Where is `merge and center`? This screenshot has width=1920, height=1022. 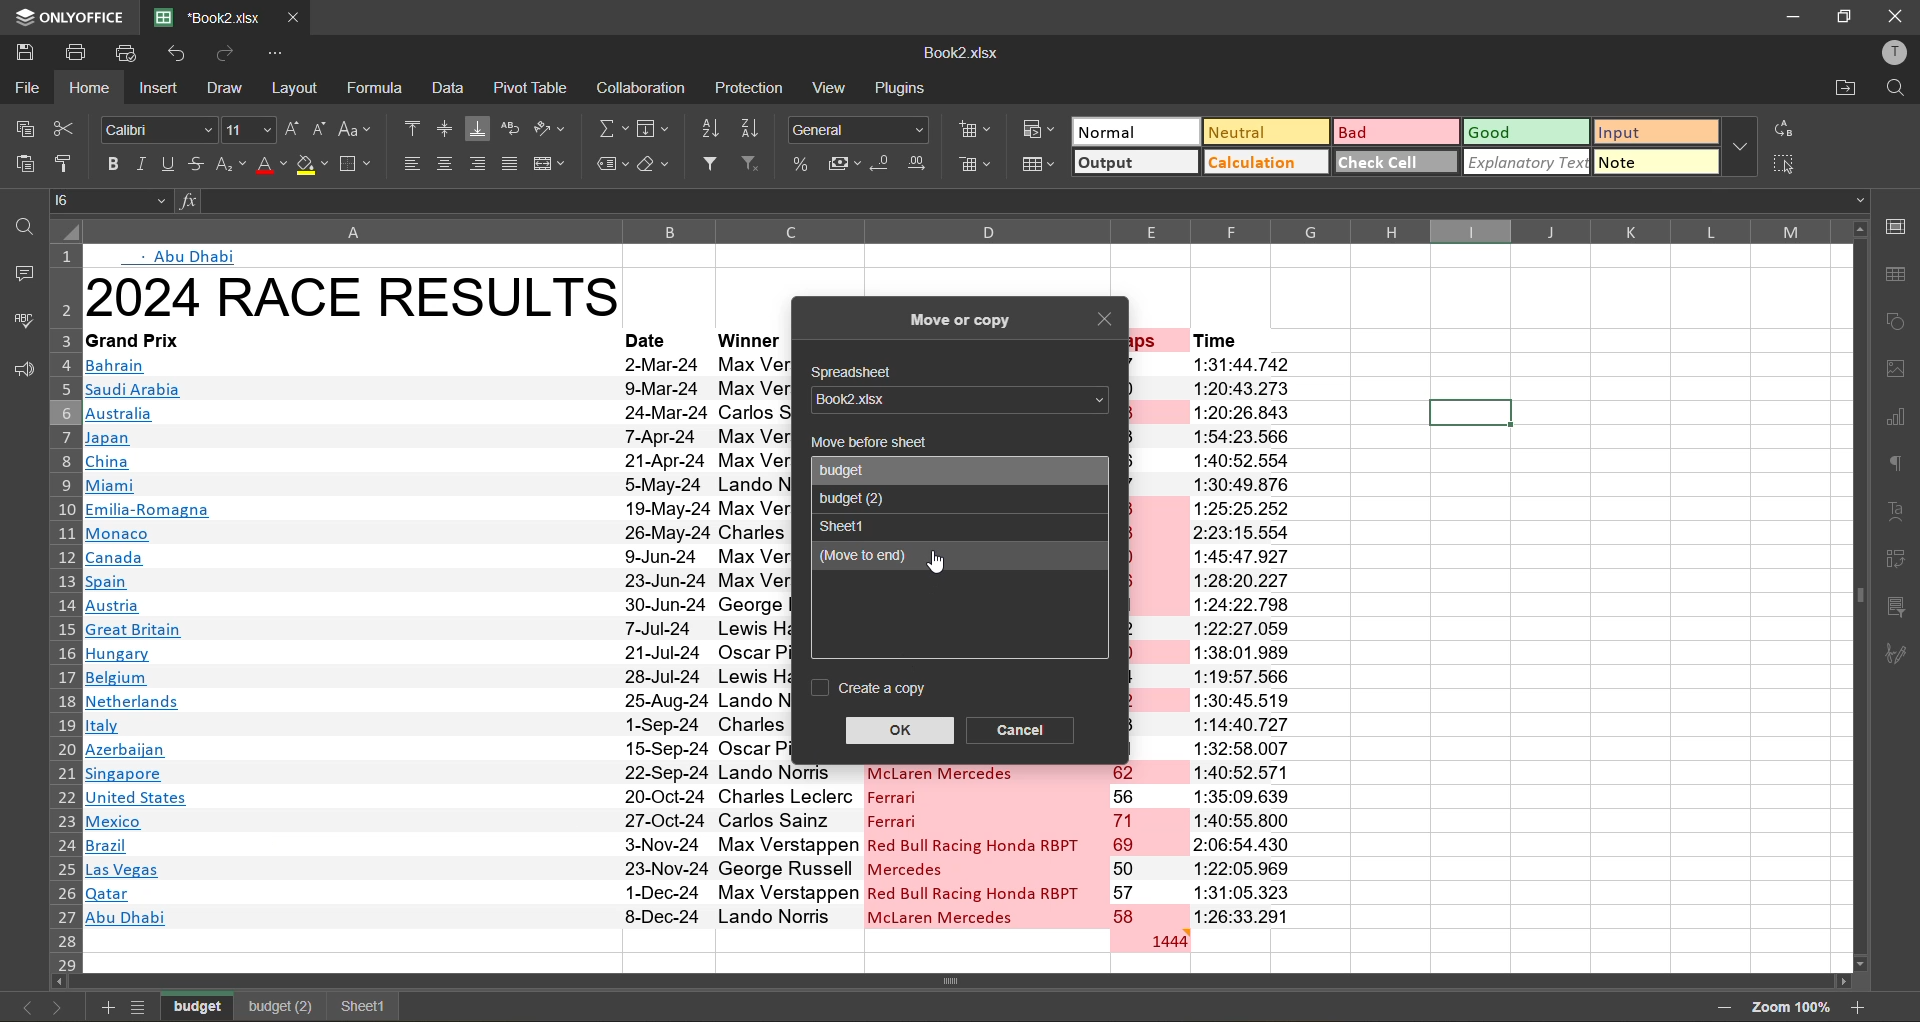
merge and center is located at coordinates (552, 163).